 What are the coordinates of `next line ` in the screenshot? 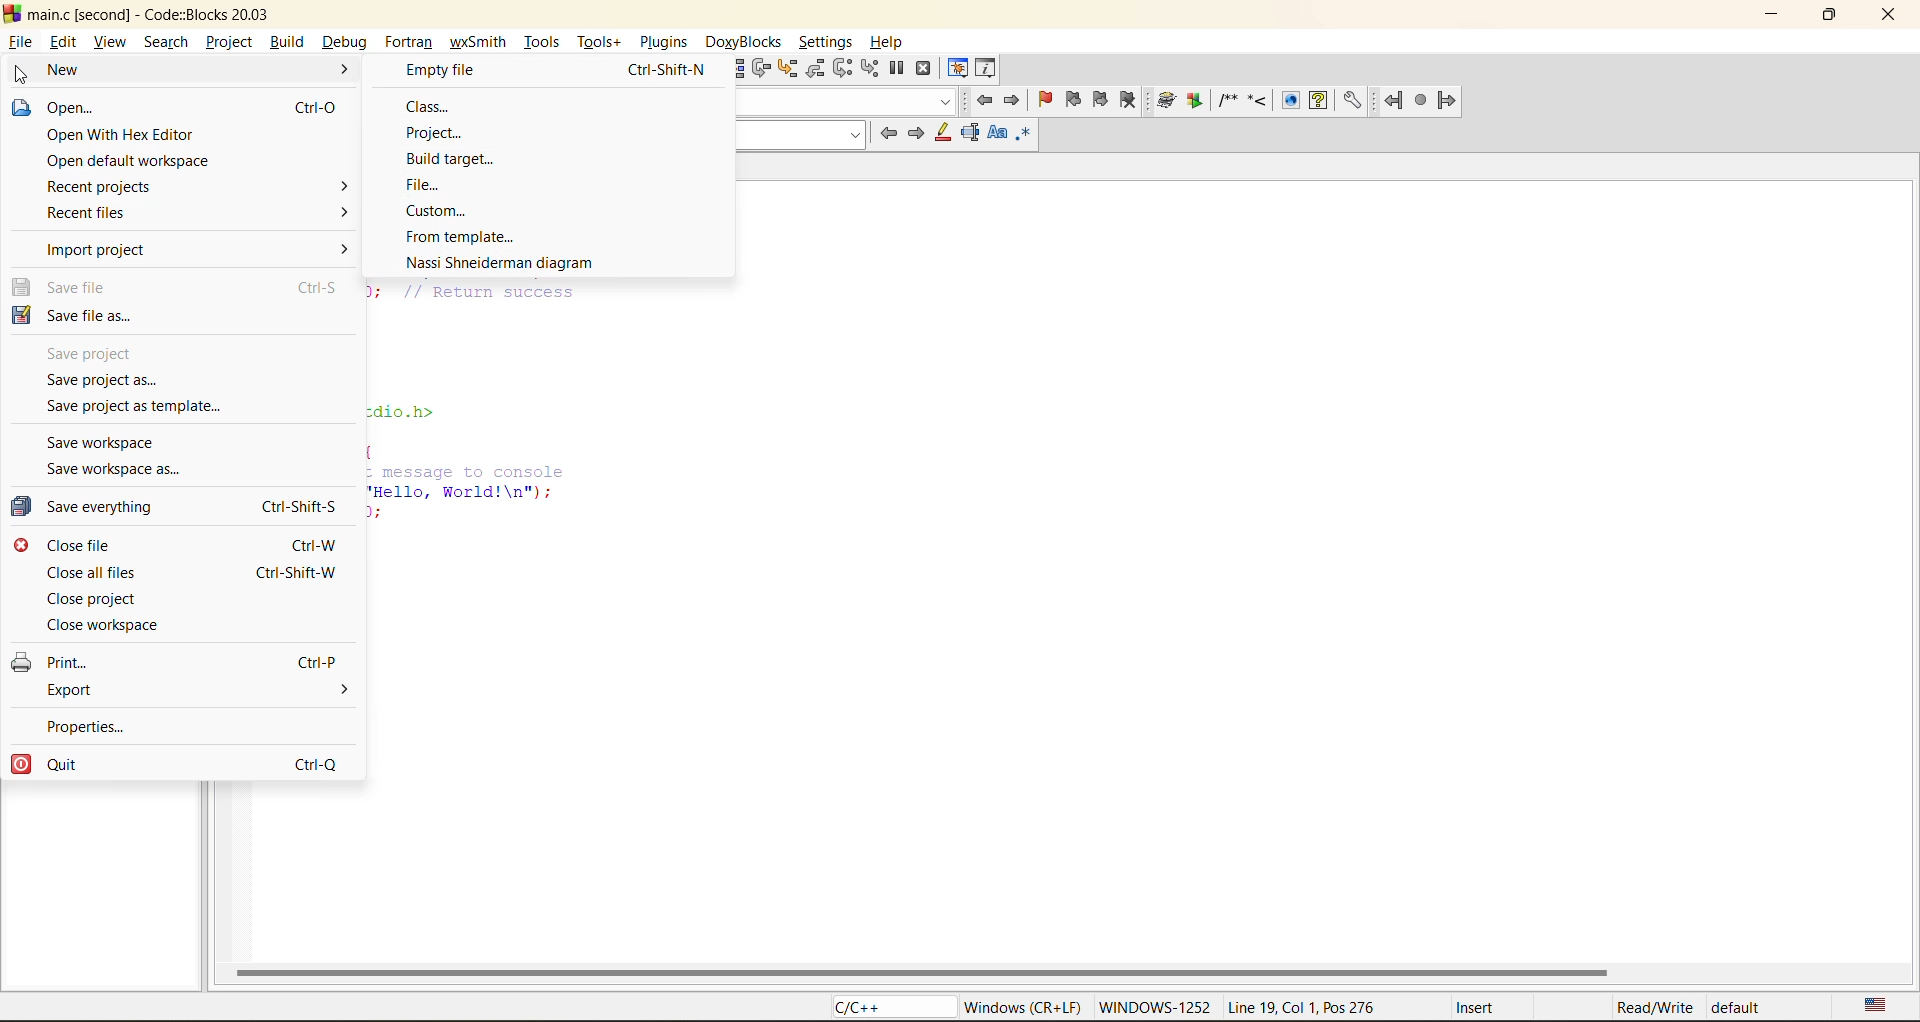 It's located at (763, 69).